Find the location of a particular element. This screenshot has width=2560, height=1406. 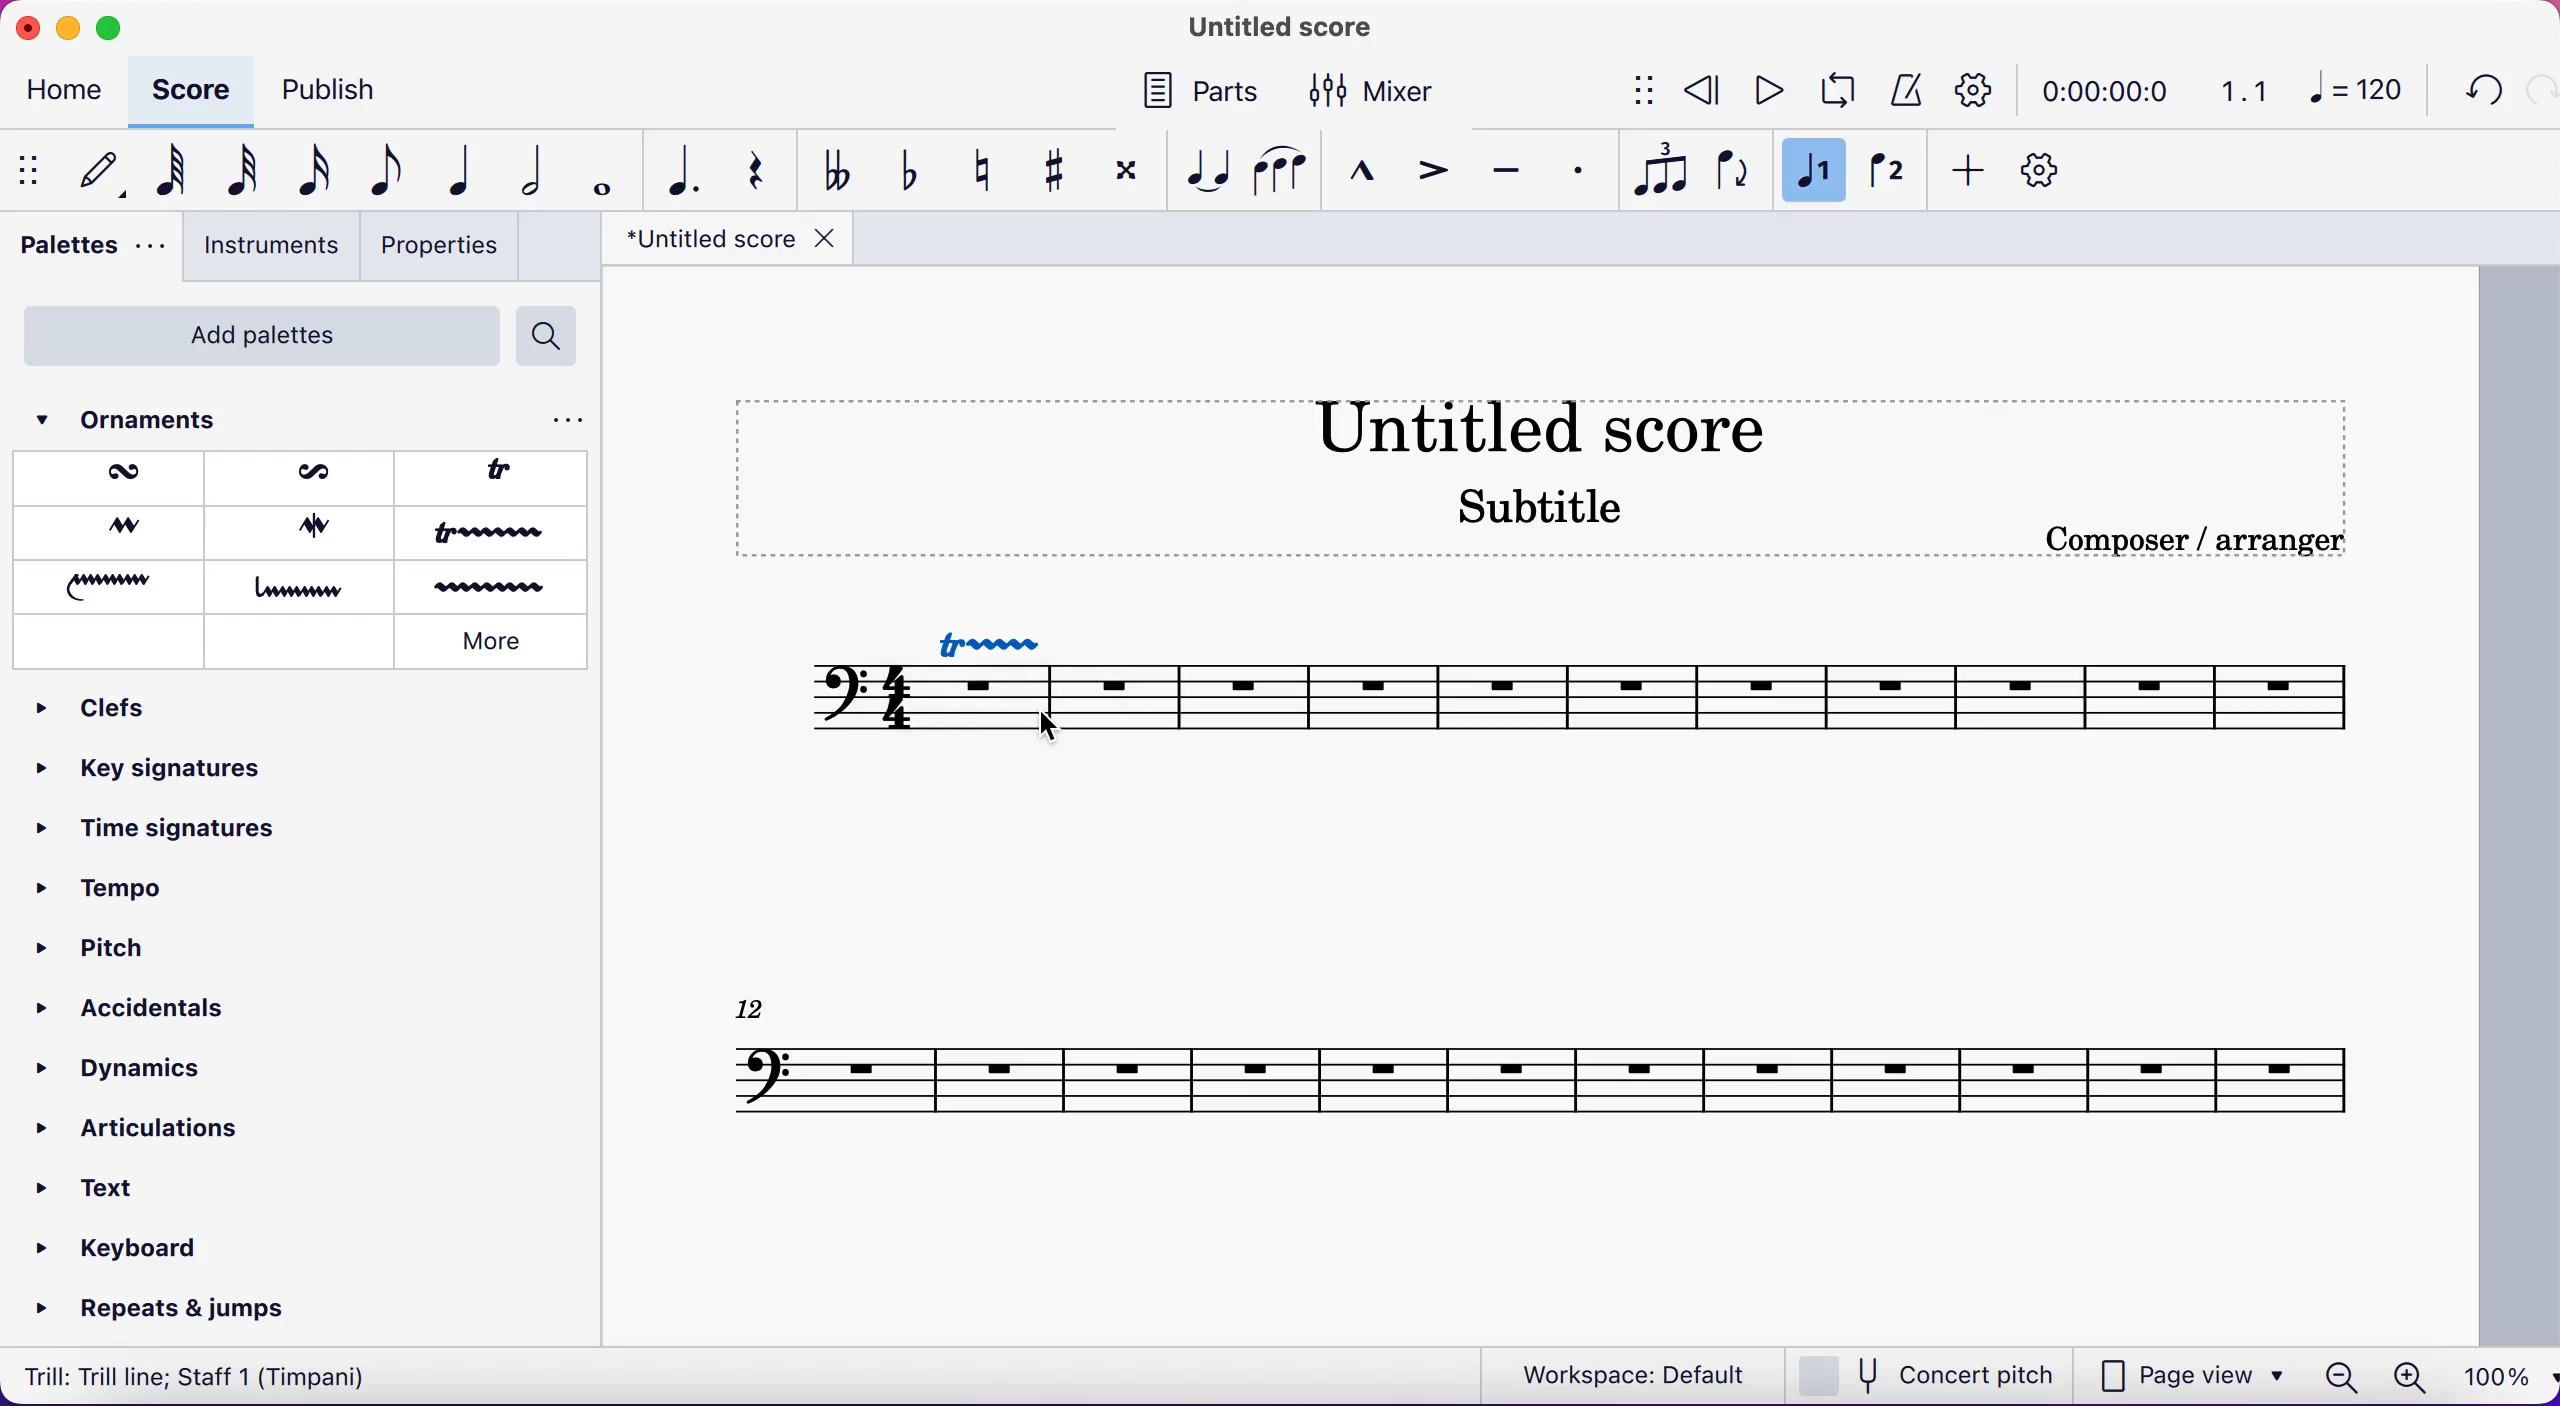

workspace: default is located at coordinates (1626, 1373).